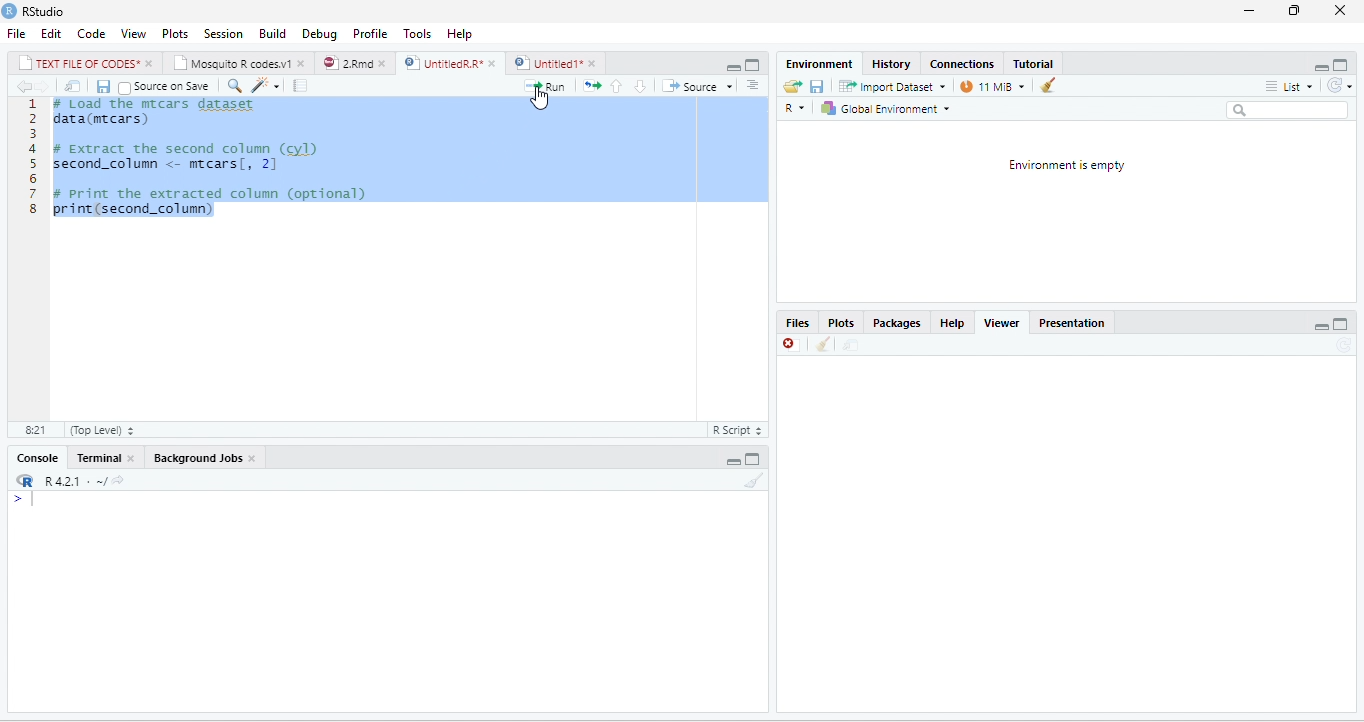  I want to click on Profile, so click(371, 32).